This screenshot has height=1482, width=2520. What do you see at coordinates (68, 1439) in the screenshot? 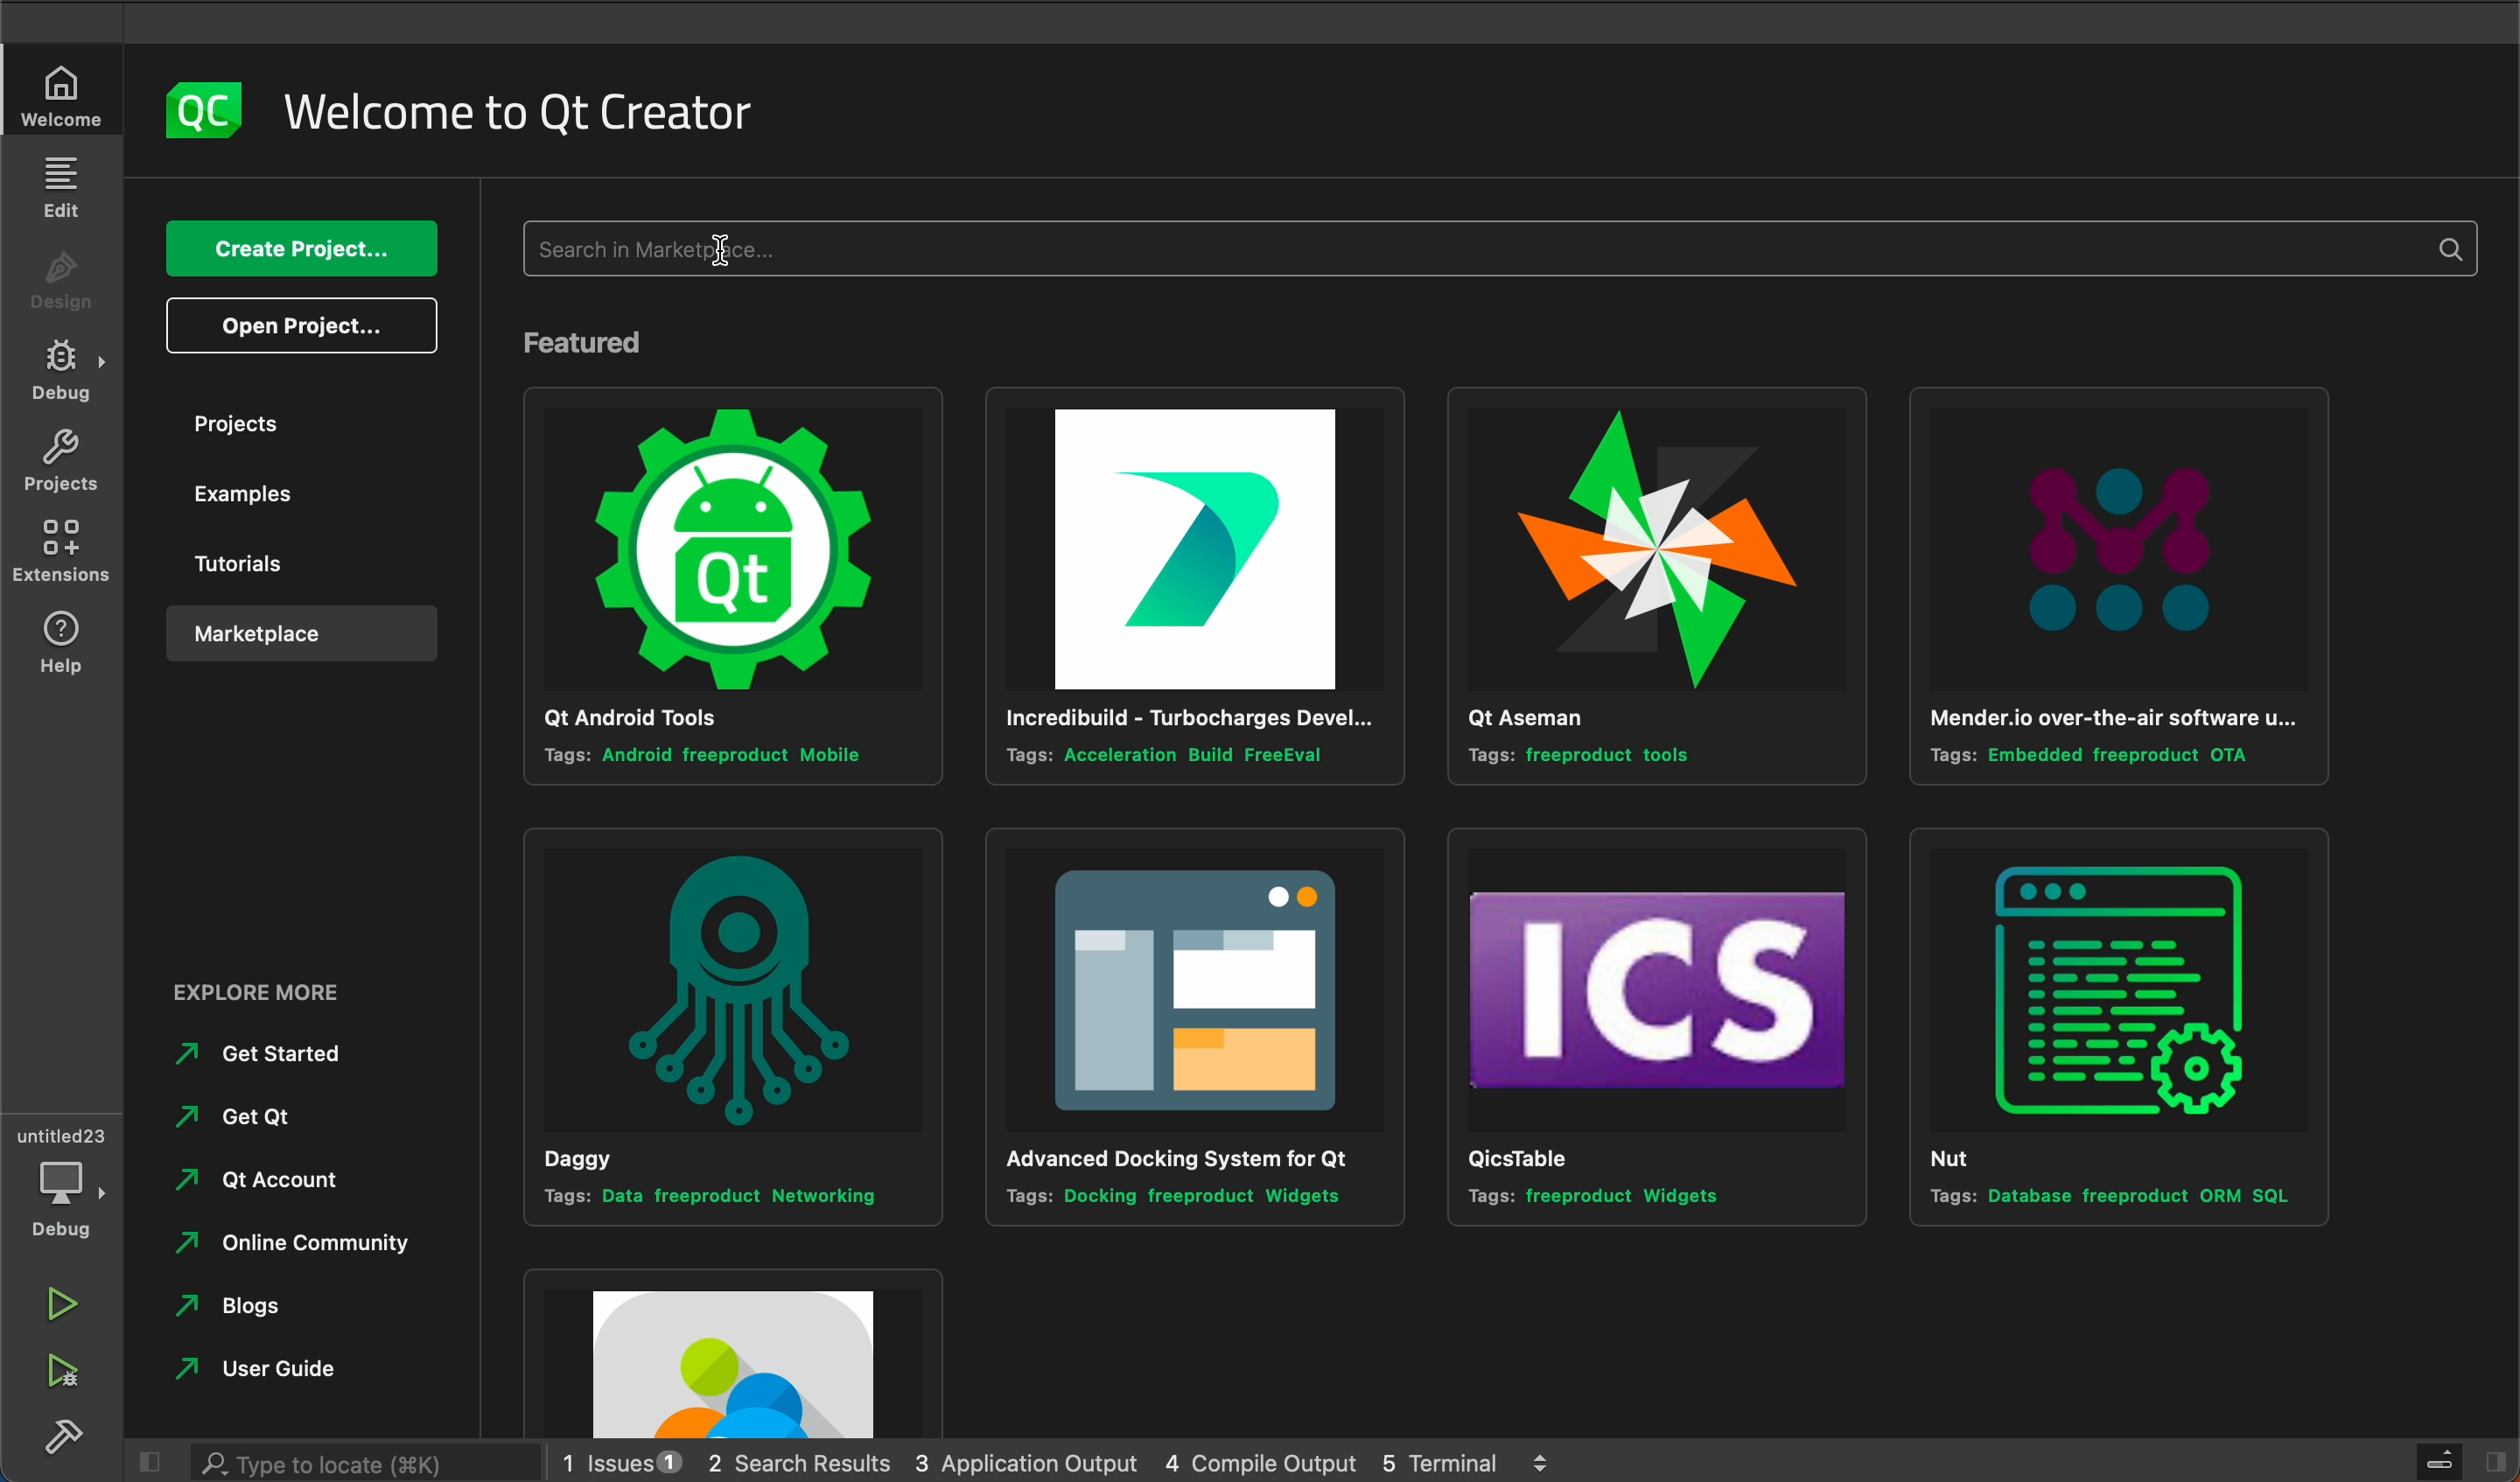
I see `build` at bounding box center [68, 1439].